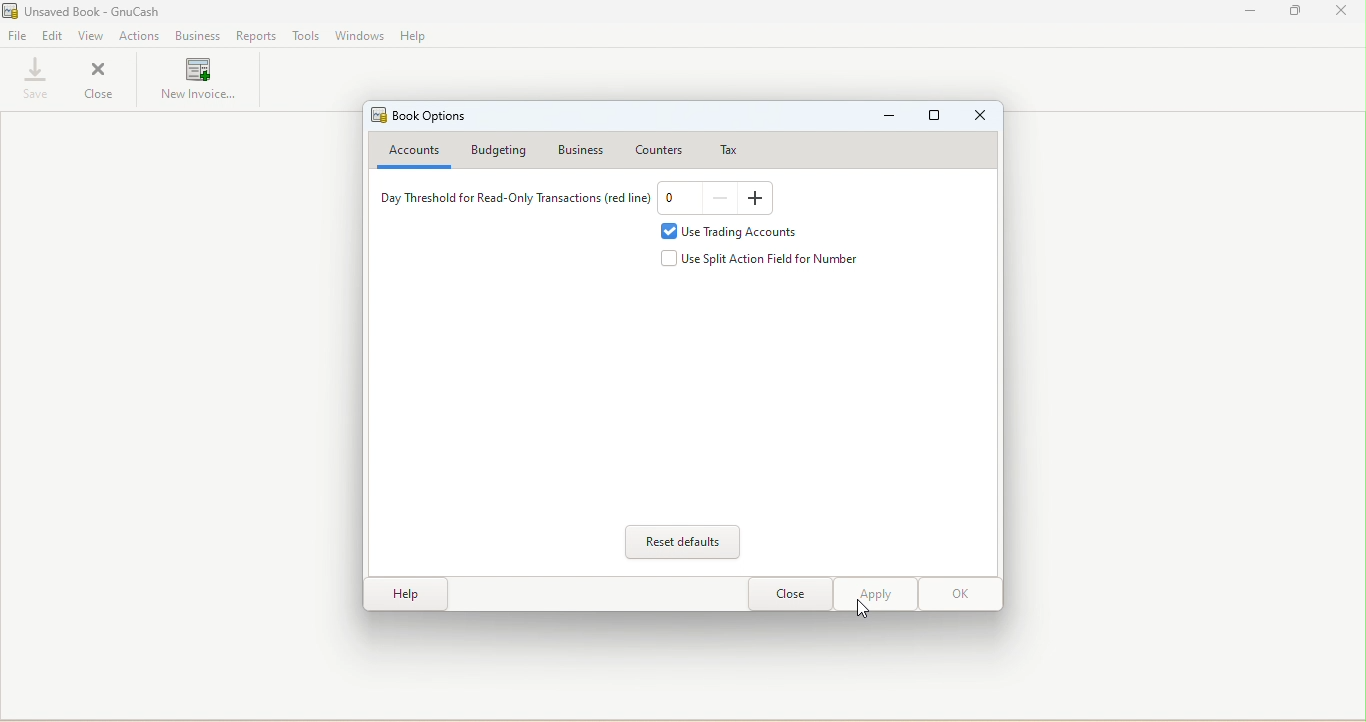  I want to click on Windows, so click(361, 37).